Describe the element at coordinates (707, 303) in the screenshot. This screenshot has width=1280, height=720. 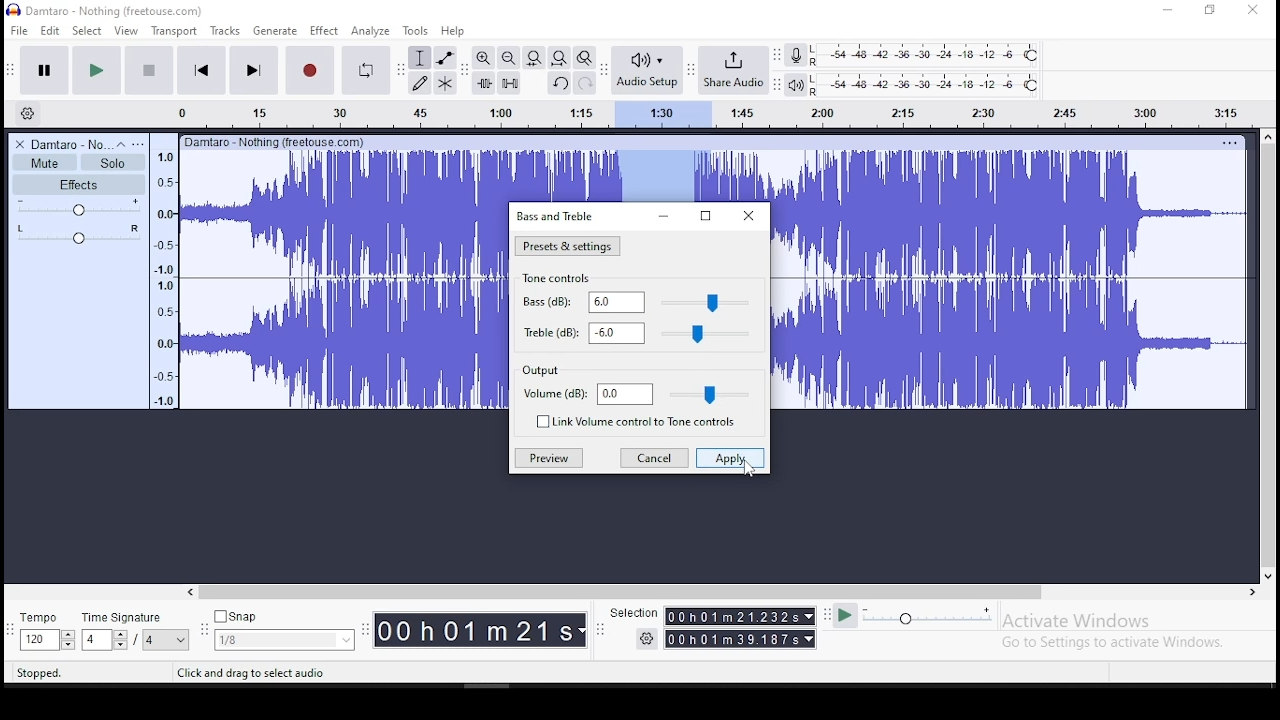
I see `control` at that location.